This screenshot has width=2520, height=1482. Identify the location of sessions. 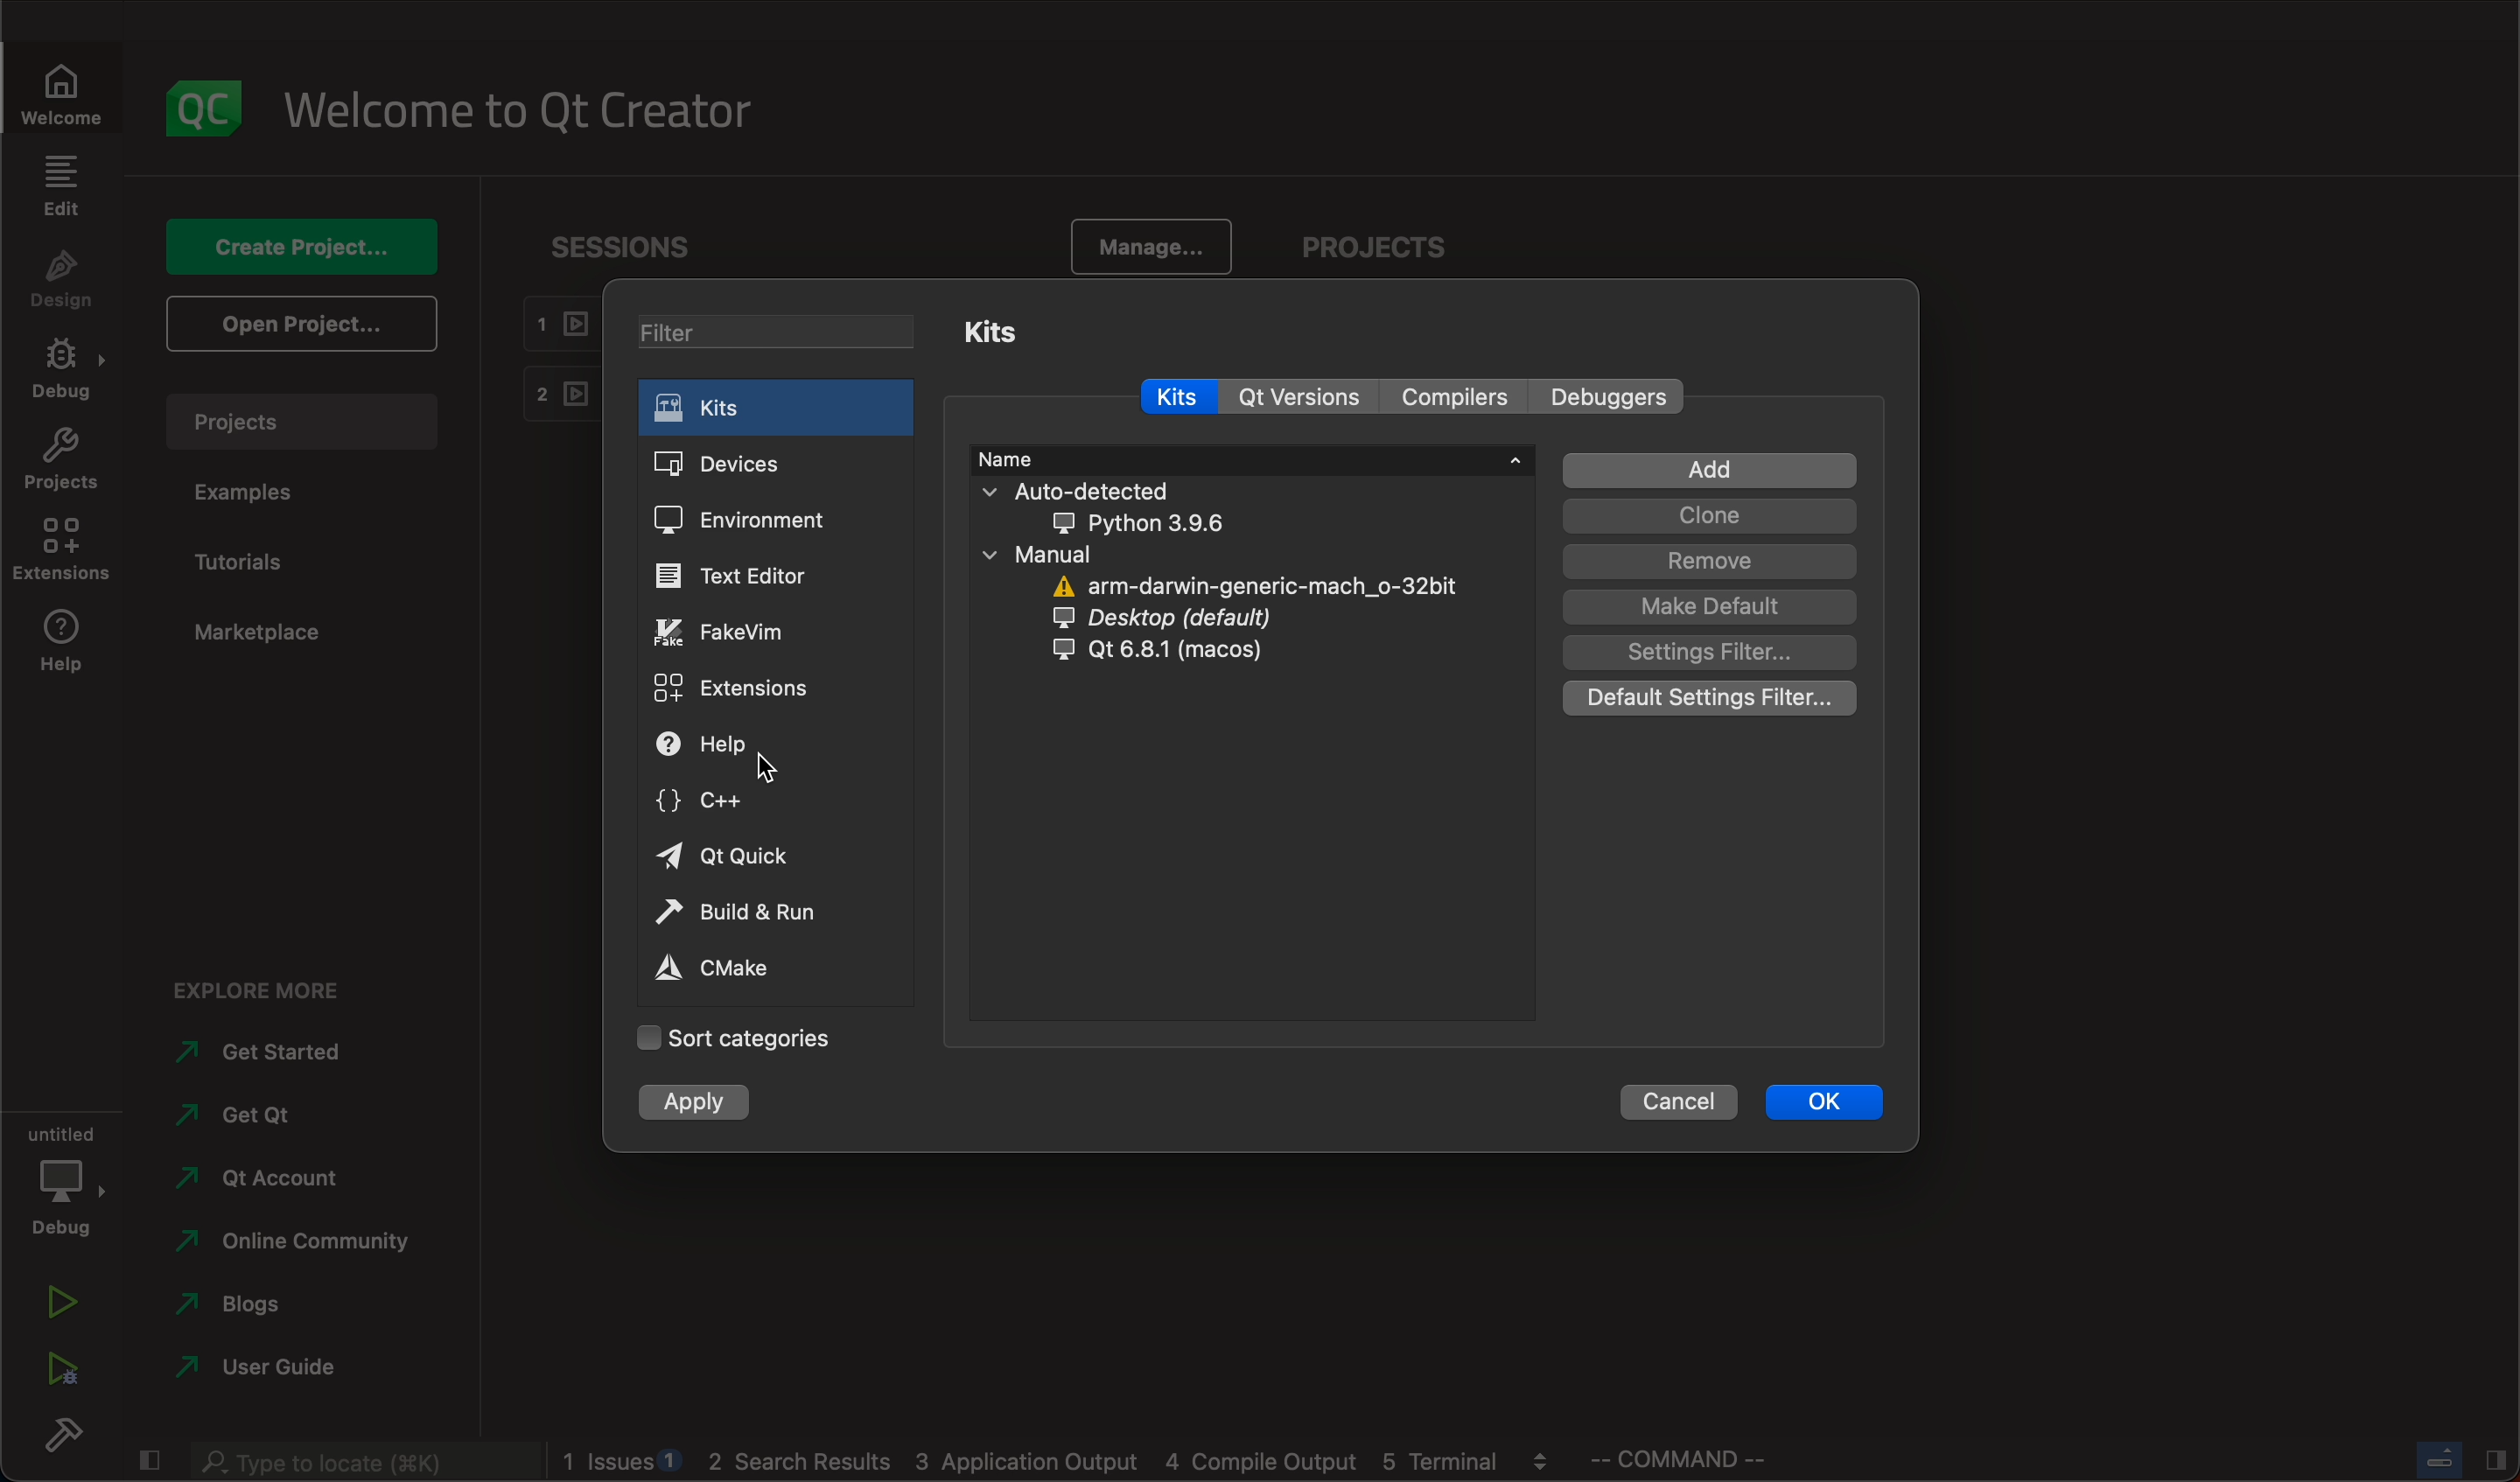
(629, 248).